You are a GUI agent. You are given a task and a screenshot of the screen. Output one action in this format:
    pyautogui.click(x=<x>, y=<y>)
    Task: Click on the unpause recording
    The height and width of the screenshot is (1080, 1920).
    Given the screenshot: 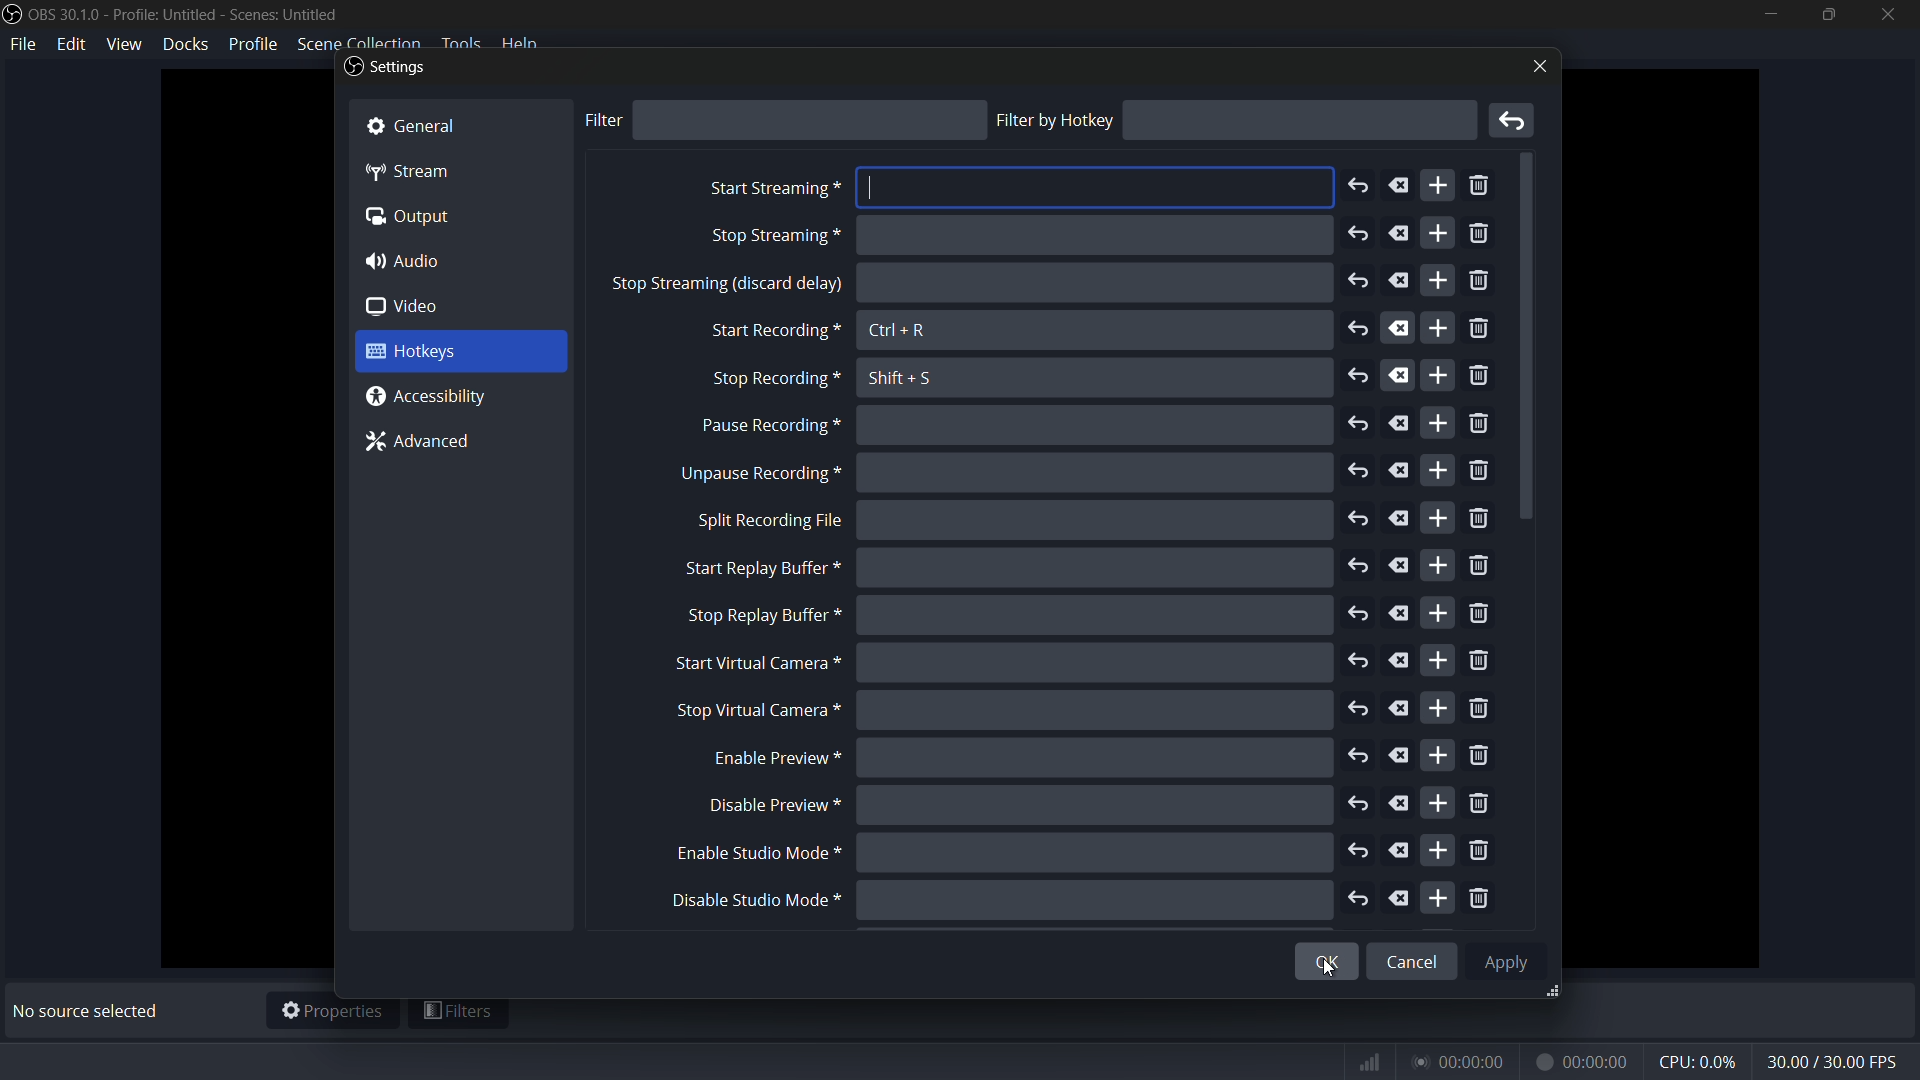 What is the action you would take?
    pyautogui.click(x=758, y=474)
    